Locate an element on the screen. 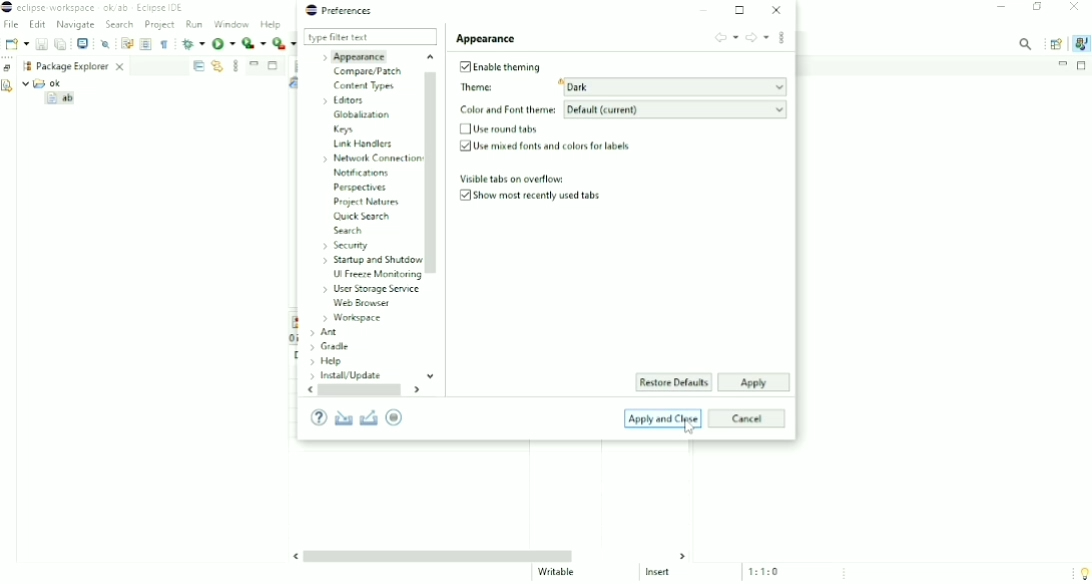 The height and width of the screenshot is (584, 1092). Minimize is located at coordinates (254, 63).